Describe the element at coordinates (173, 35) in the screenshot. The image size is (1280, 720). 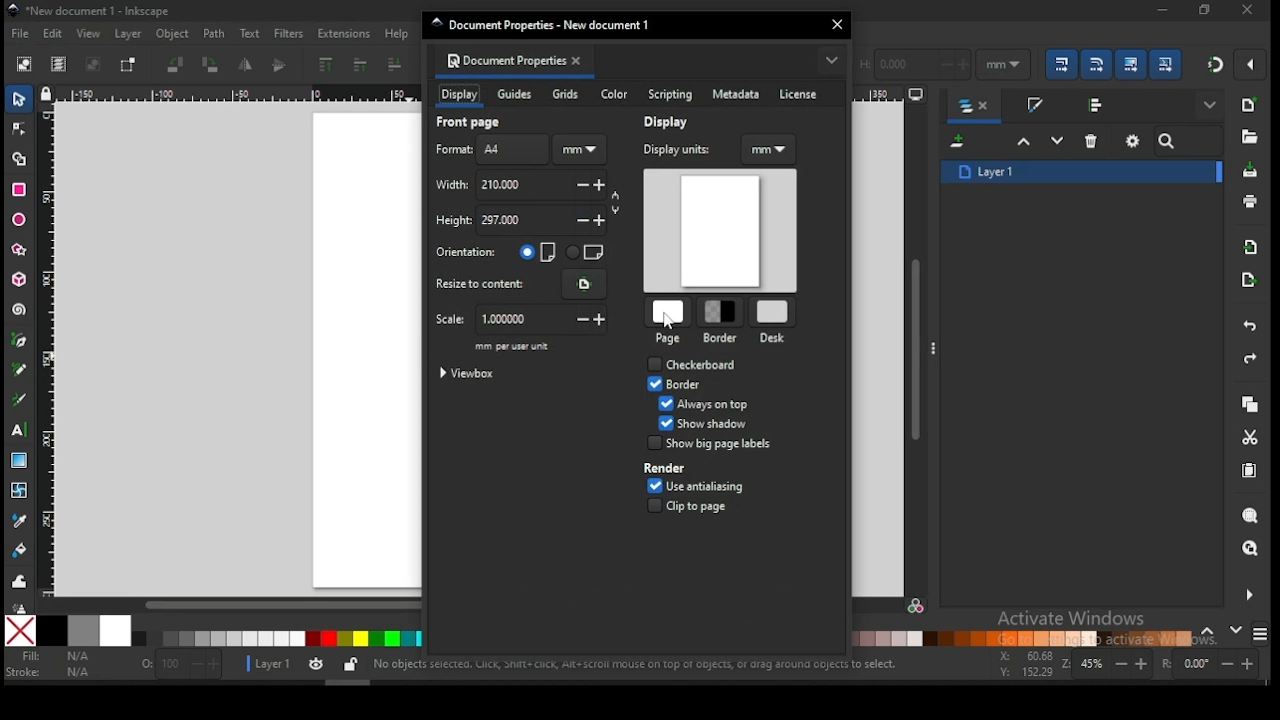
I see `object` at that location.